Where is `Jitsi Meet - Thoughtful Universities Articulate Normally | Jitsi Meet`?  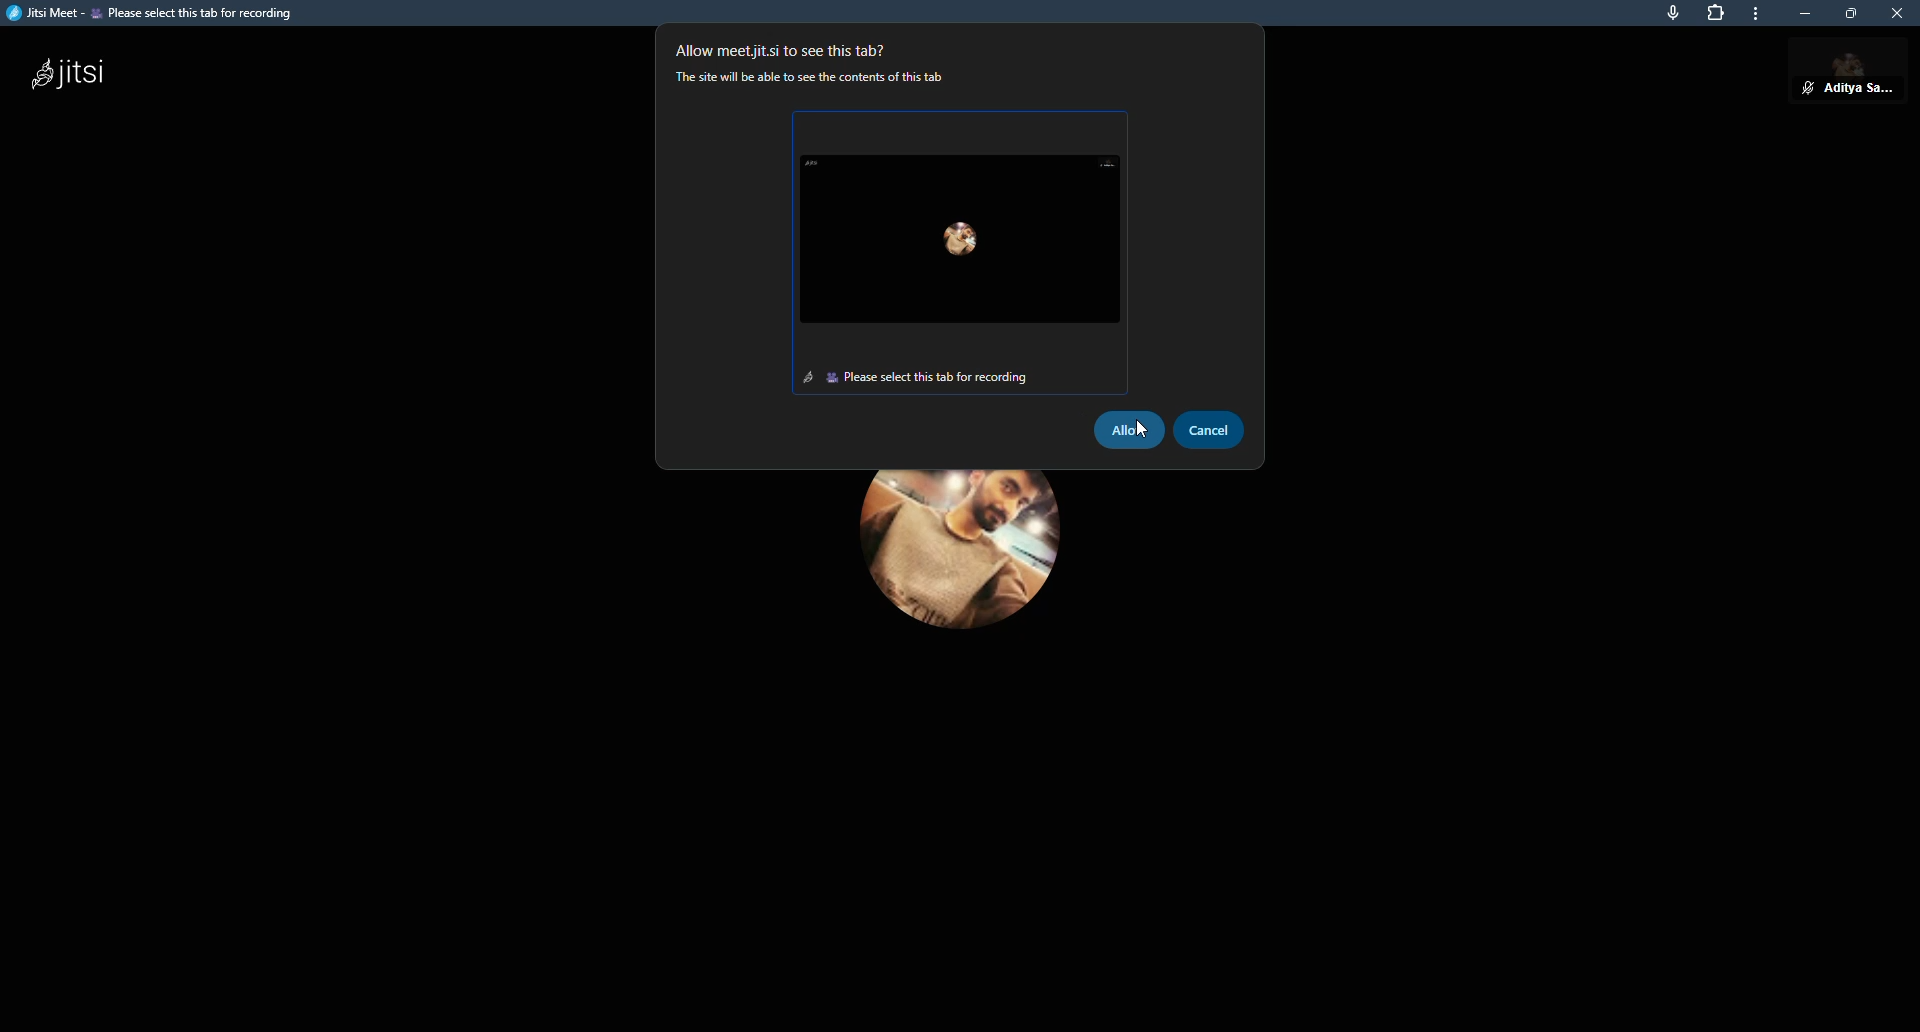
Jitsi Meet - Thoughtful Universities Articulate Normally | Jitsi Meet is located at coordinates (218, 15).